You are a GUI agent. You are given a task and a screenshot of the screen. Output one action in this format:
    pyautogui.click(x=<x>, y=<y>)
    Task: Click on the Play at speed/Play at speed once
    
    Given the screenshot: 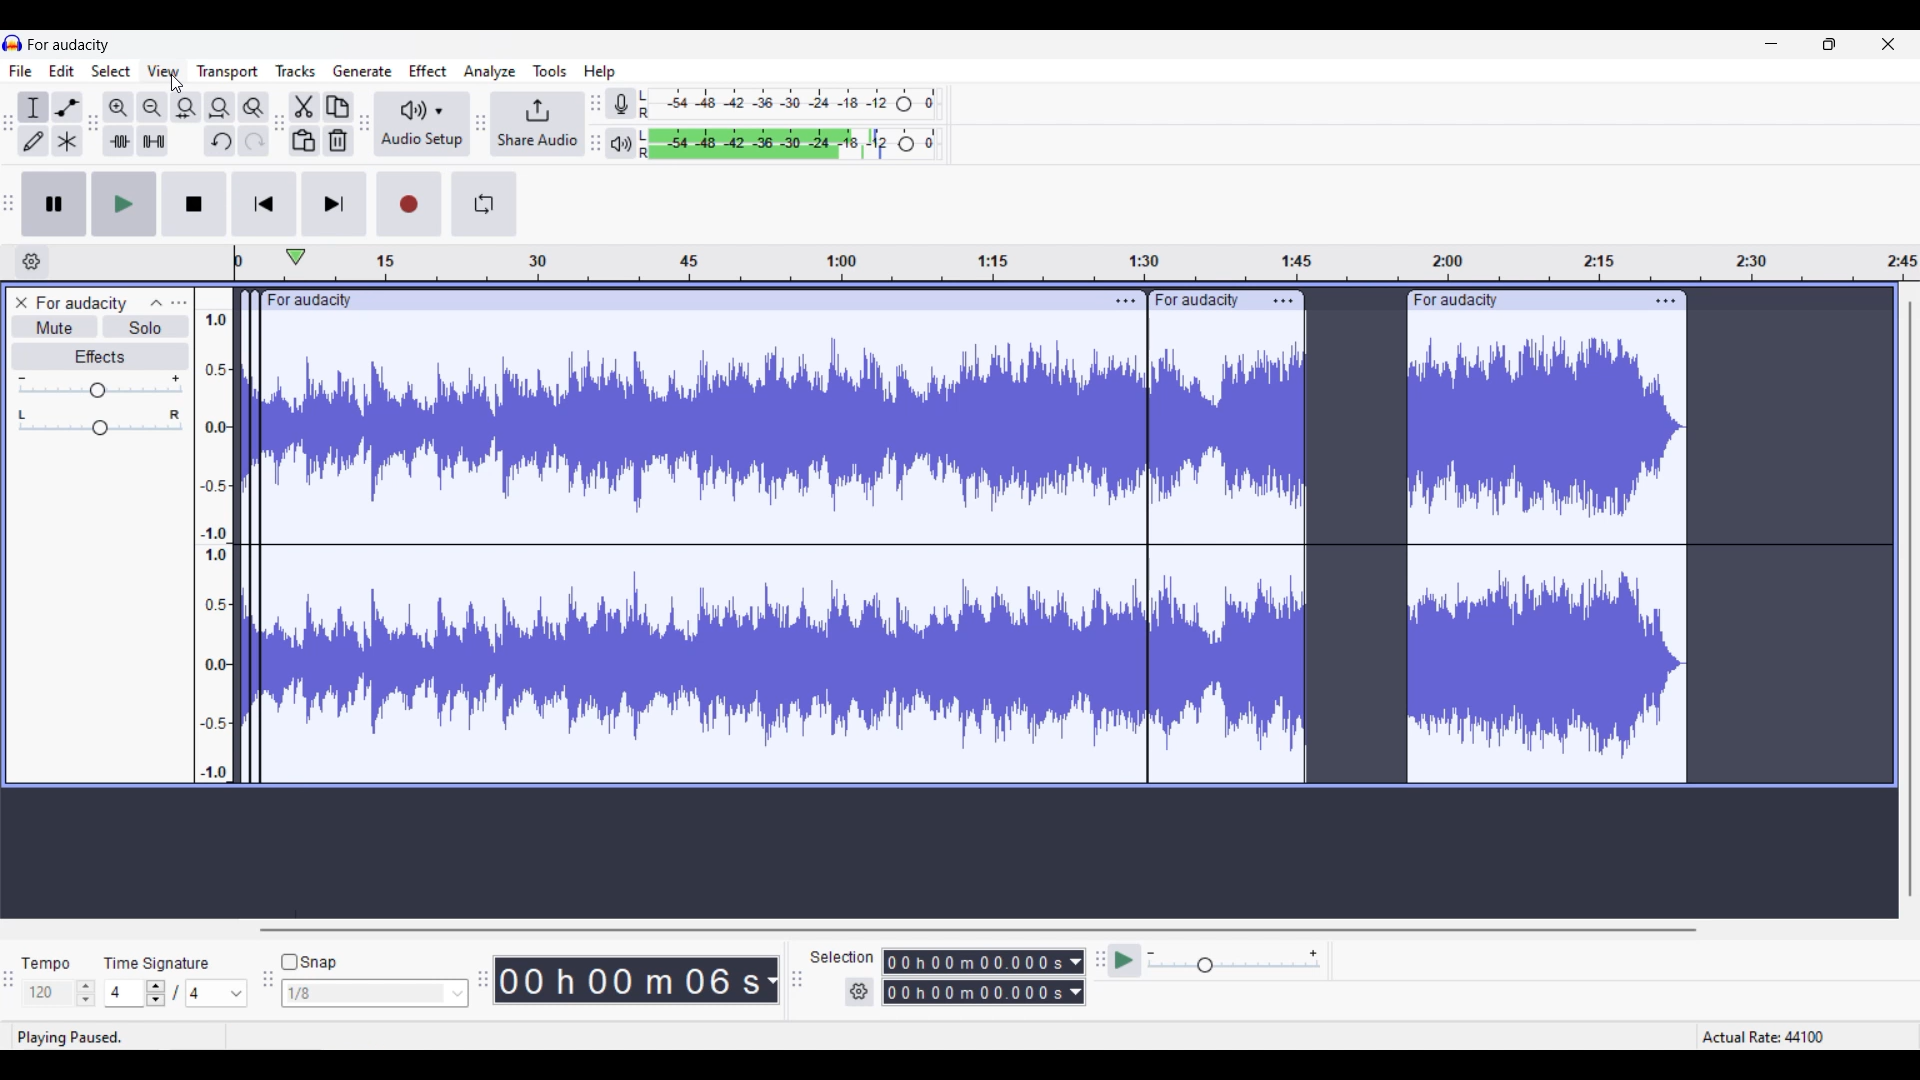 What is the action you would take?
    pyautogui.click(x=1125, y=960)
    